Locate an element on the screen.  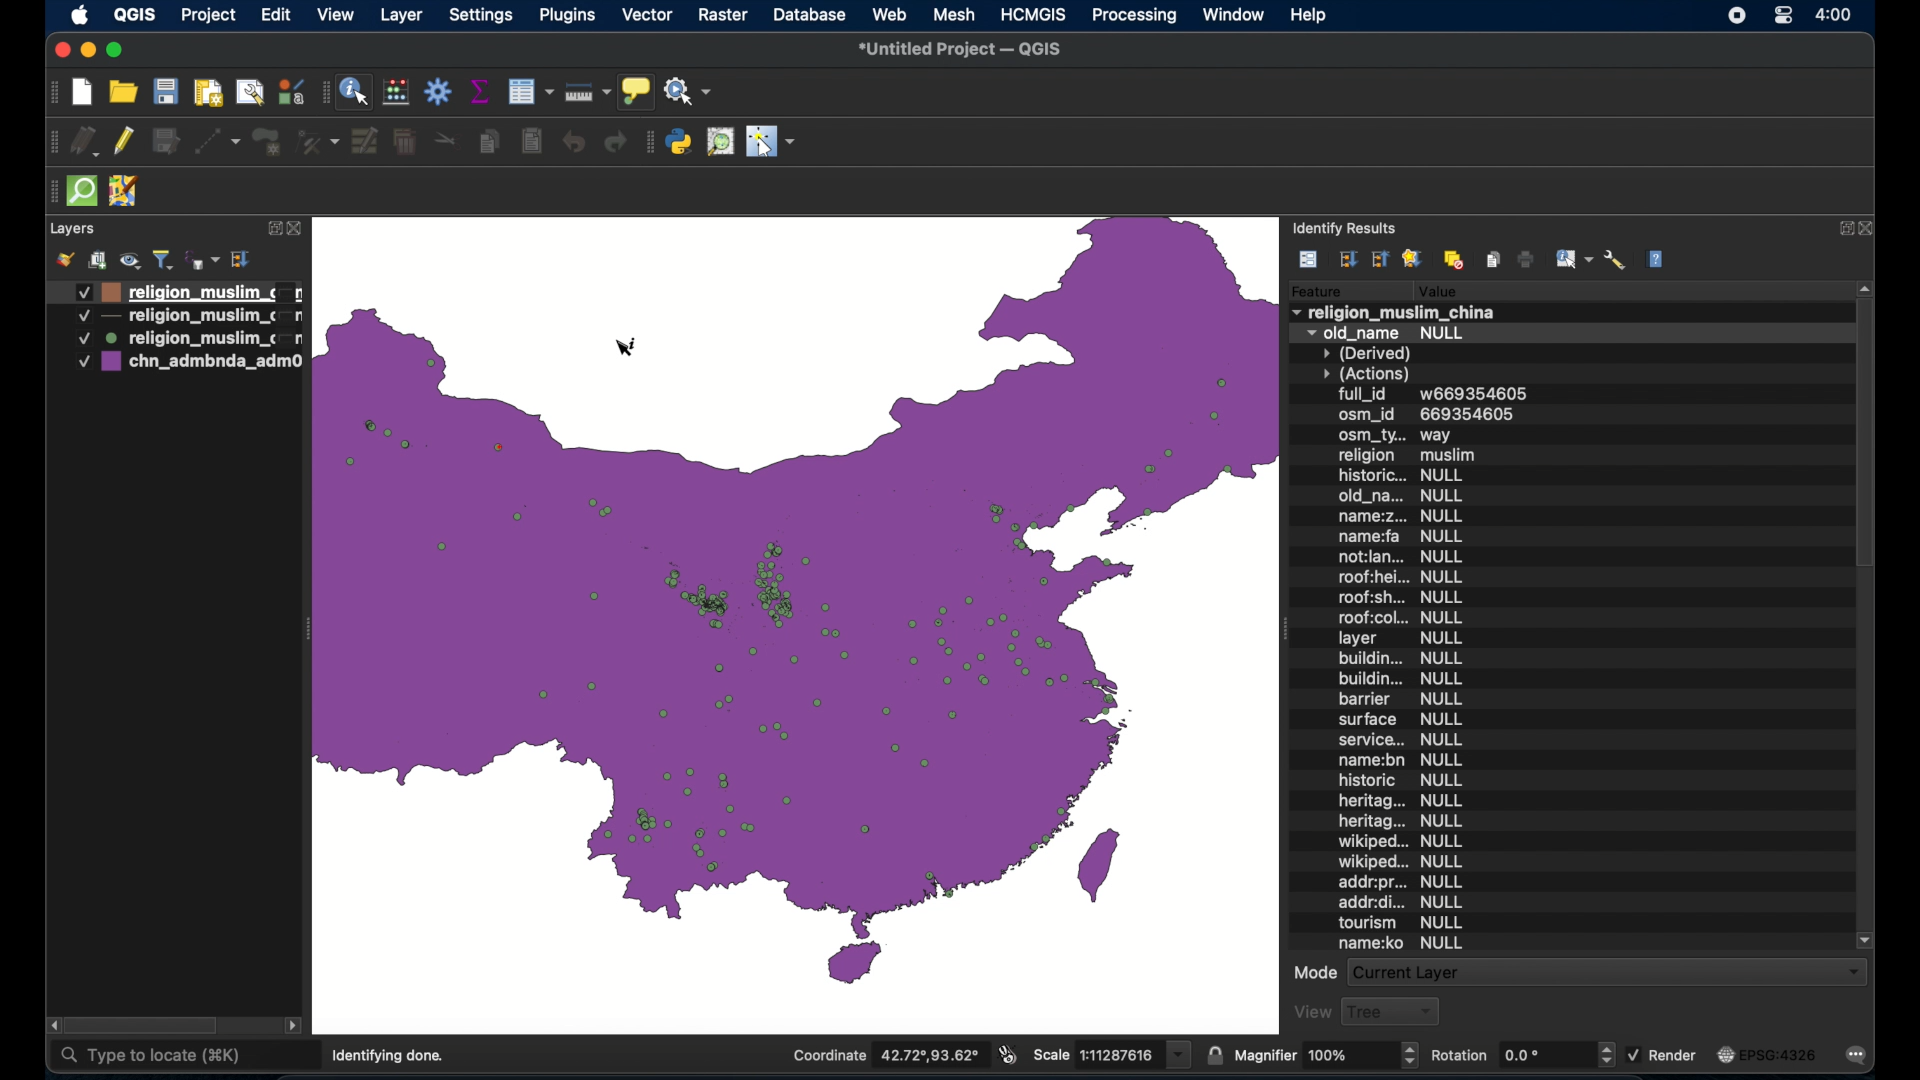
not is located at coordinates (1397, 555).